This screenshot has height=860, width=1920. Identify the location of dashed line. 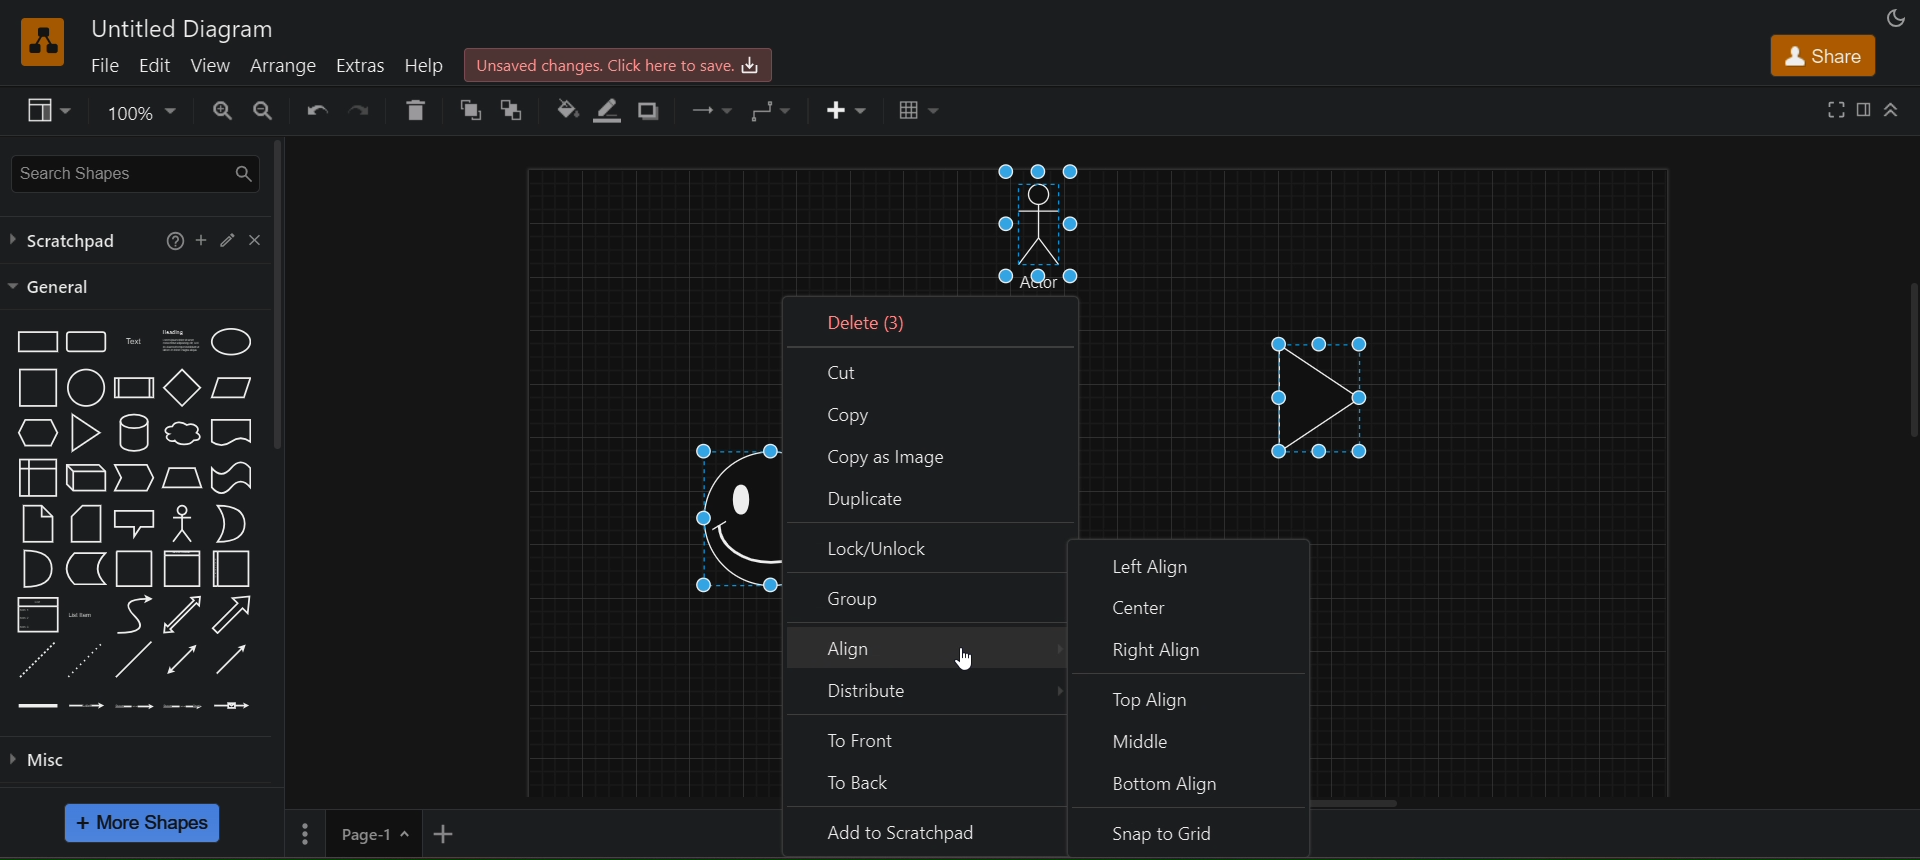
(40, 660).